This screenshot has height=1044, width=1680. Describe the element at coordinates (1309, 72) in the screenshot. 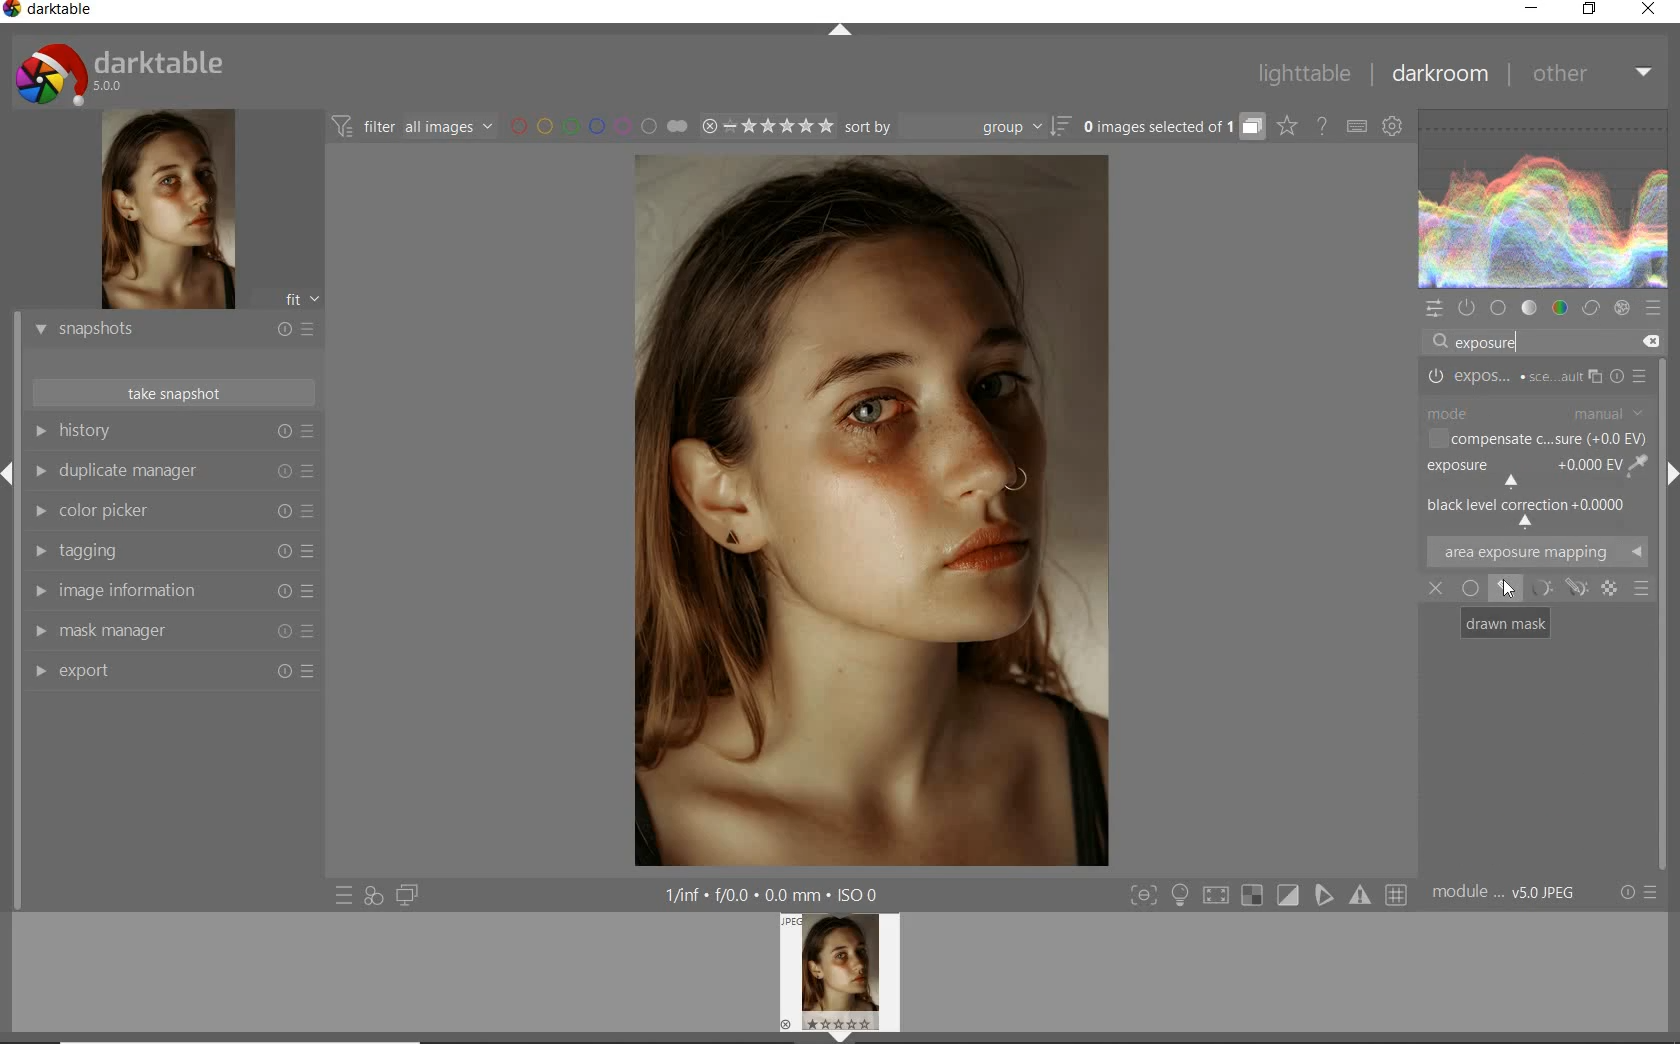

I see `lighttable` at that location.